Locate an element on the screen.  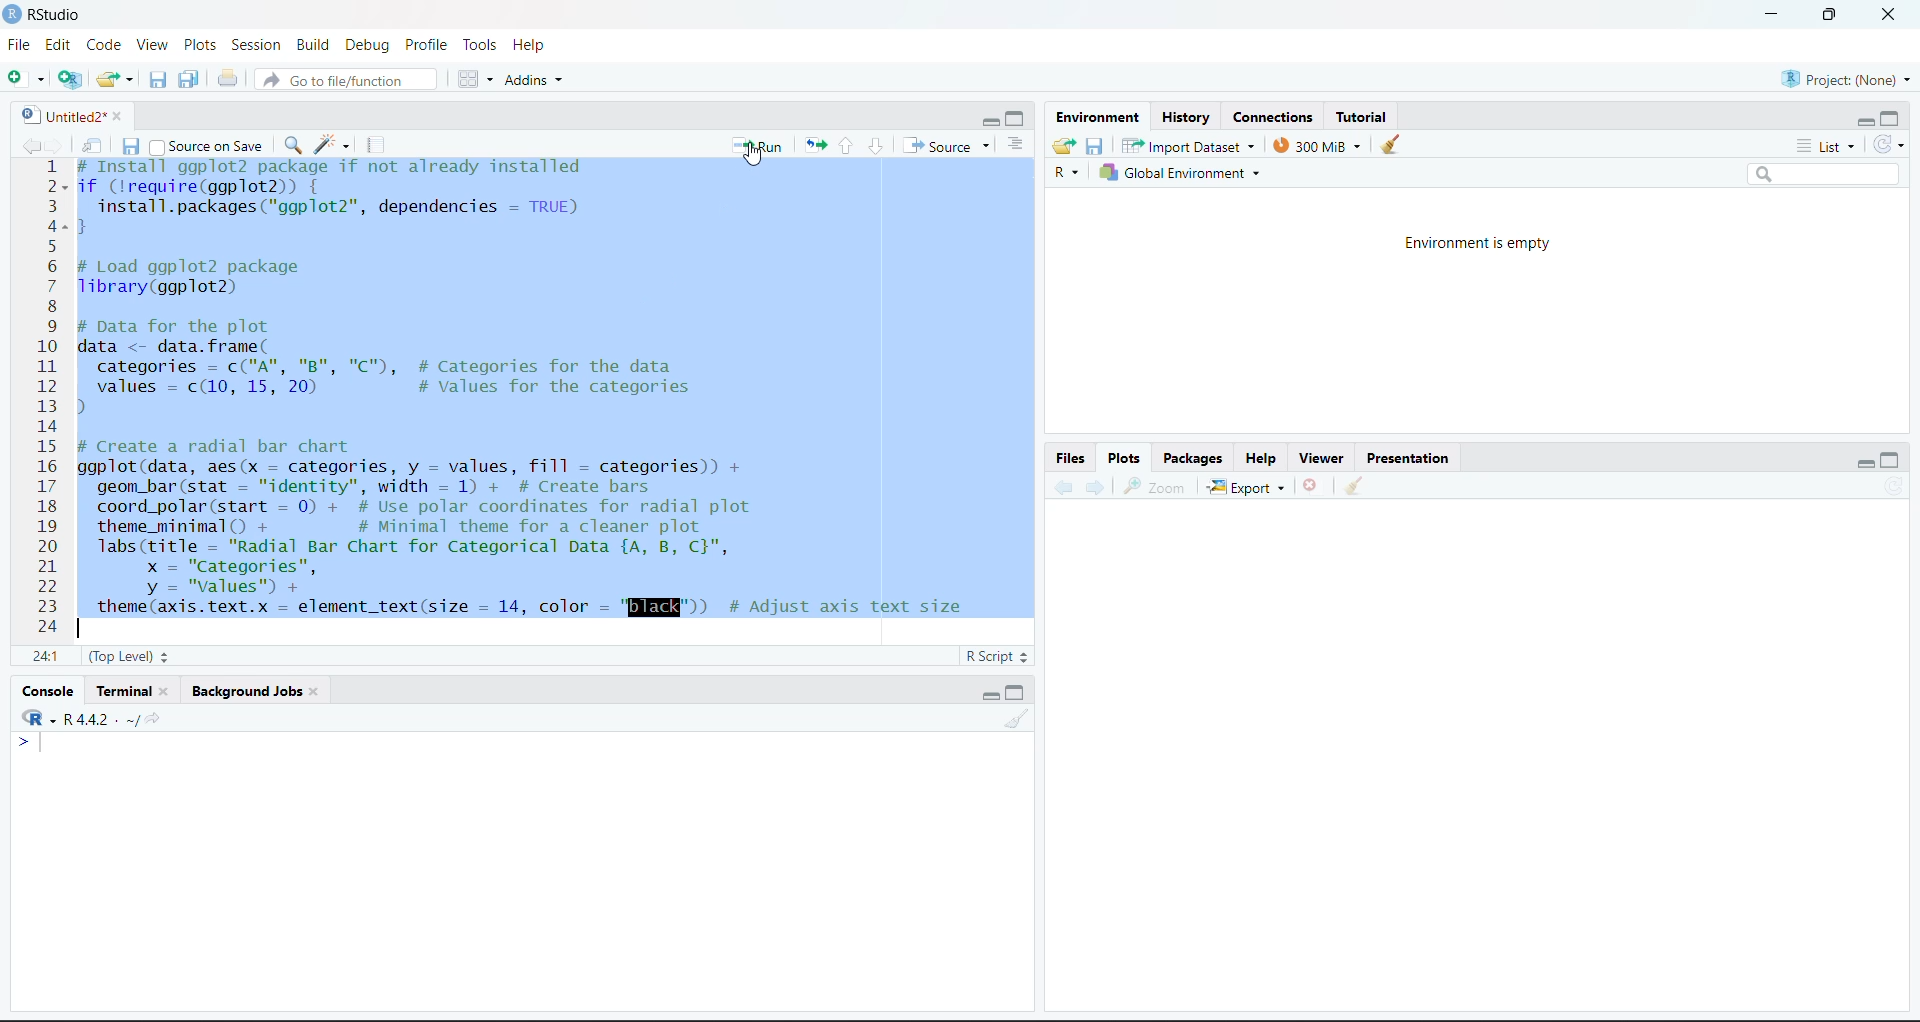
History is located at coordinates (1186, 118).